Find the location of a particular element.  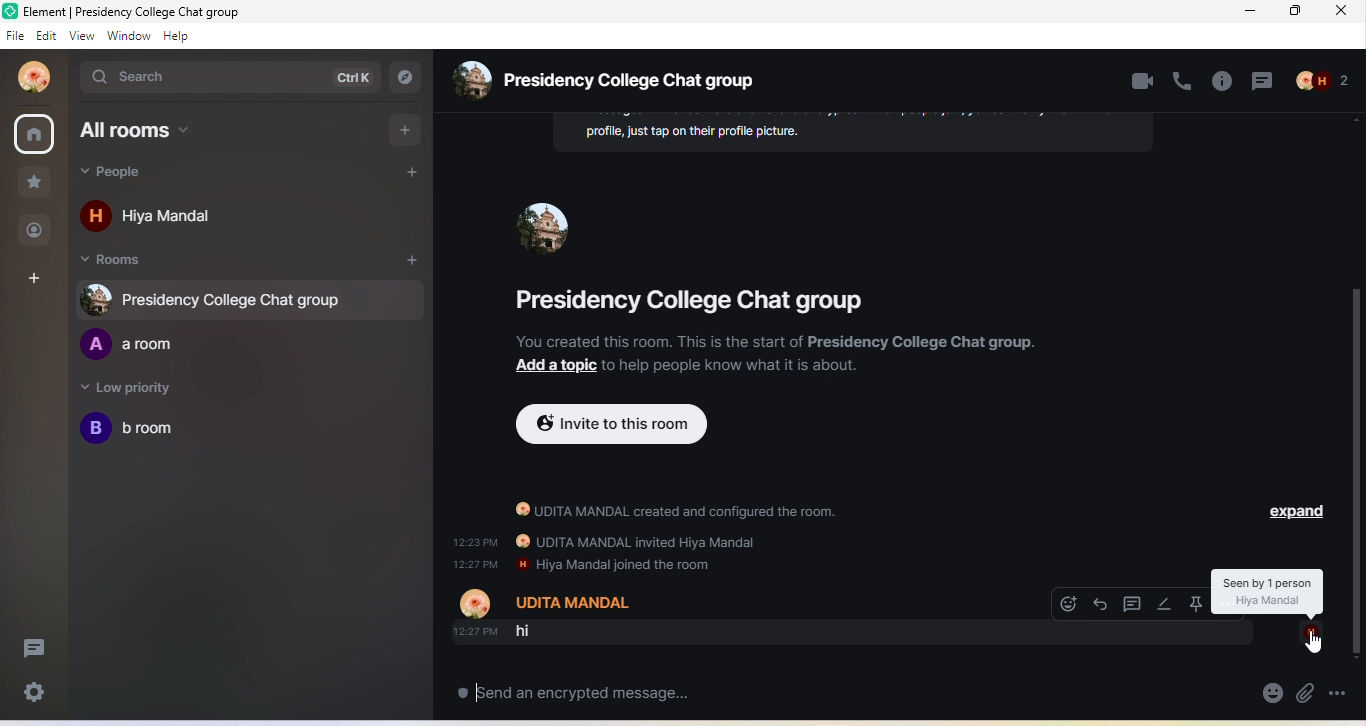

people is located at coordinates (37, 232).